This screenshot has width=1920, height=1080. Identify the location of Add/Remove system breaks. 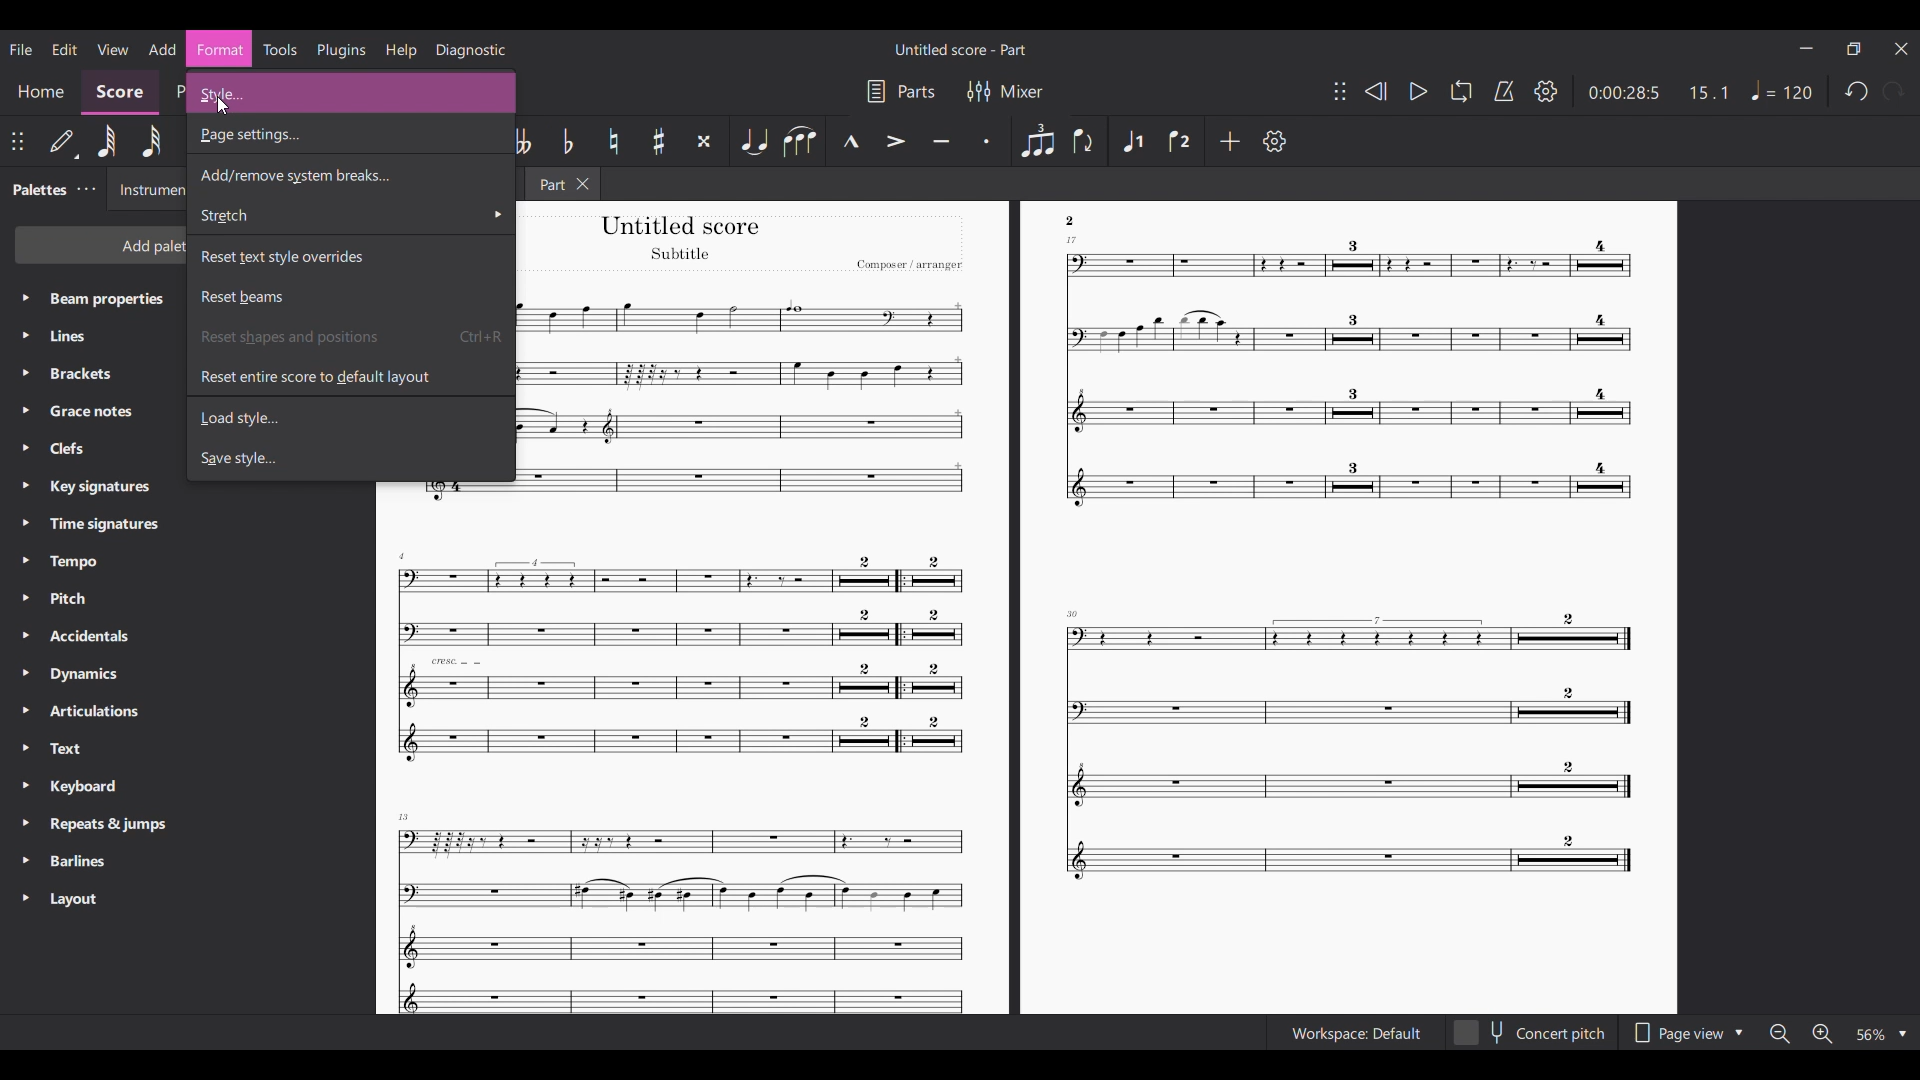
(342, 172).